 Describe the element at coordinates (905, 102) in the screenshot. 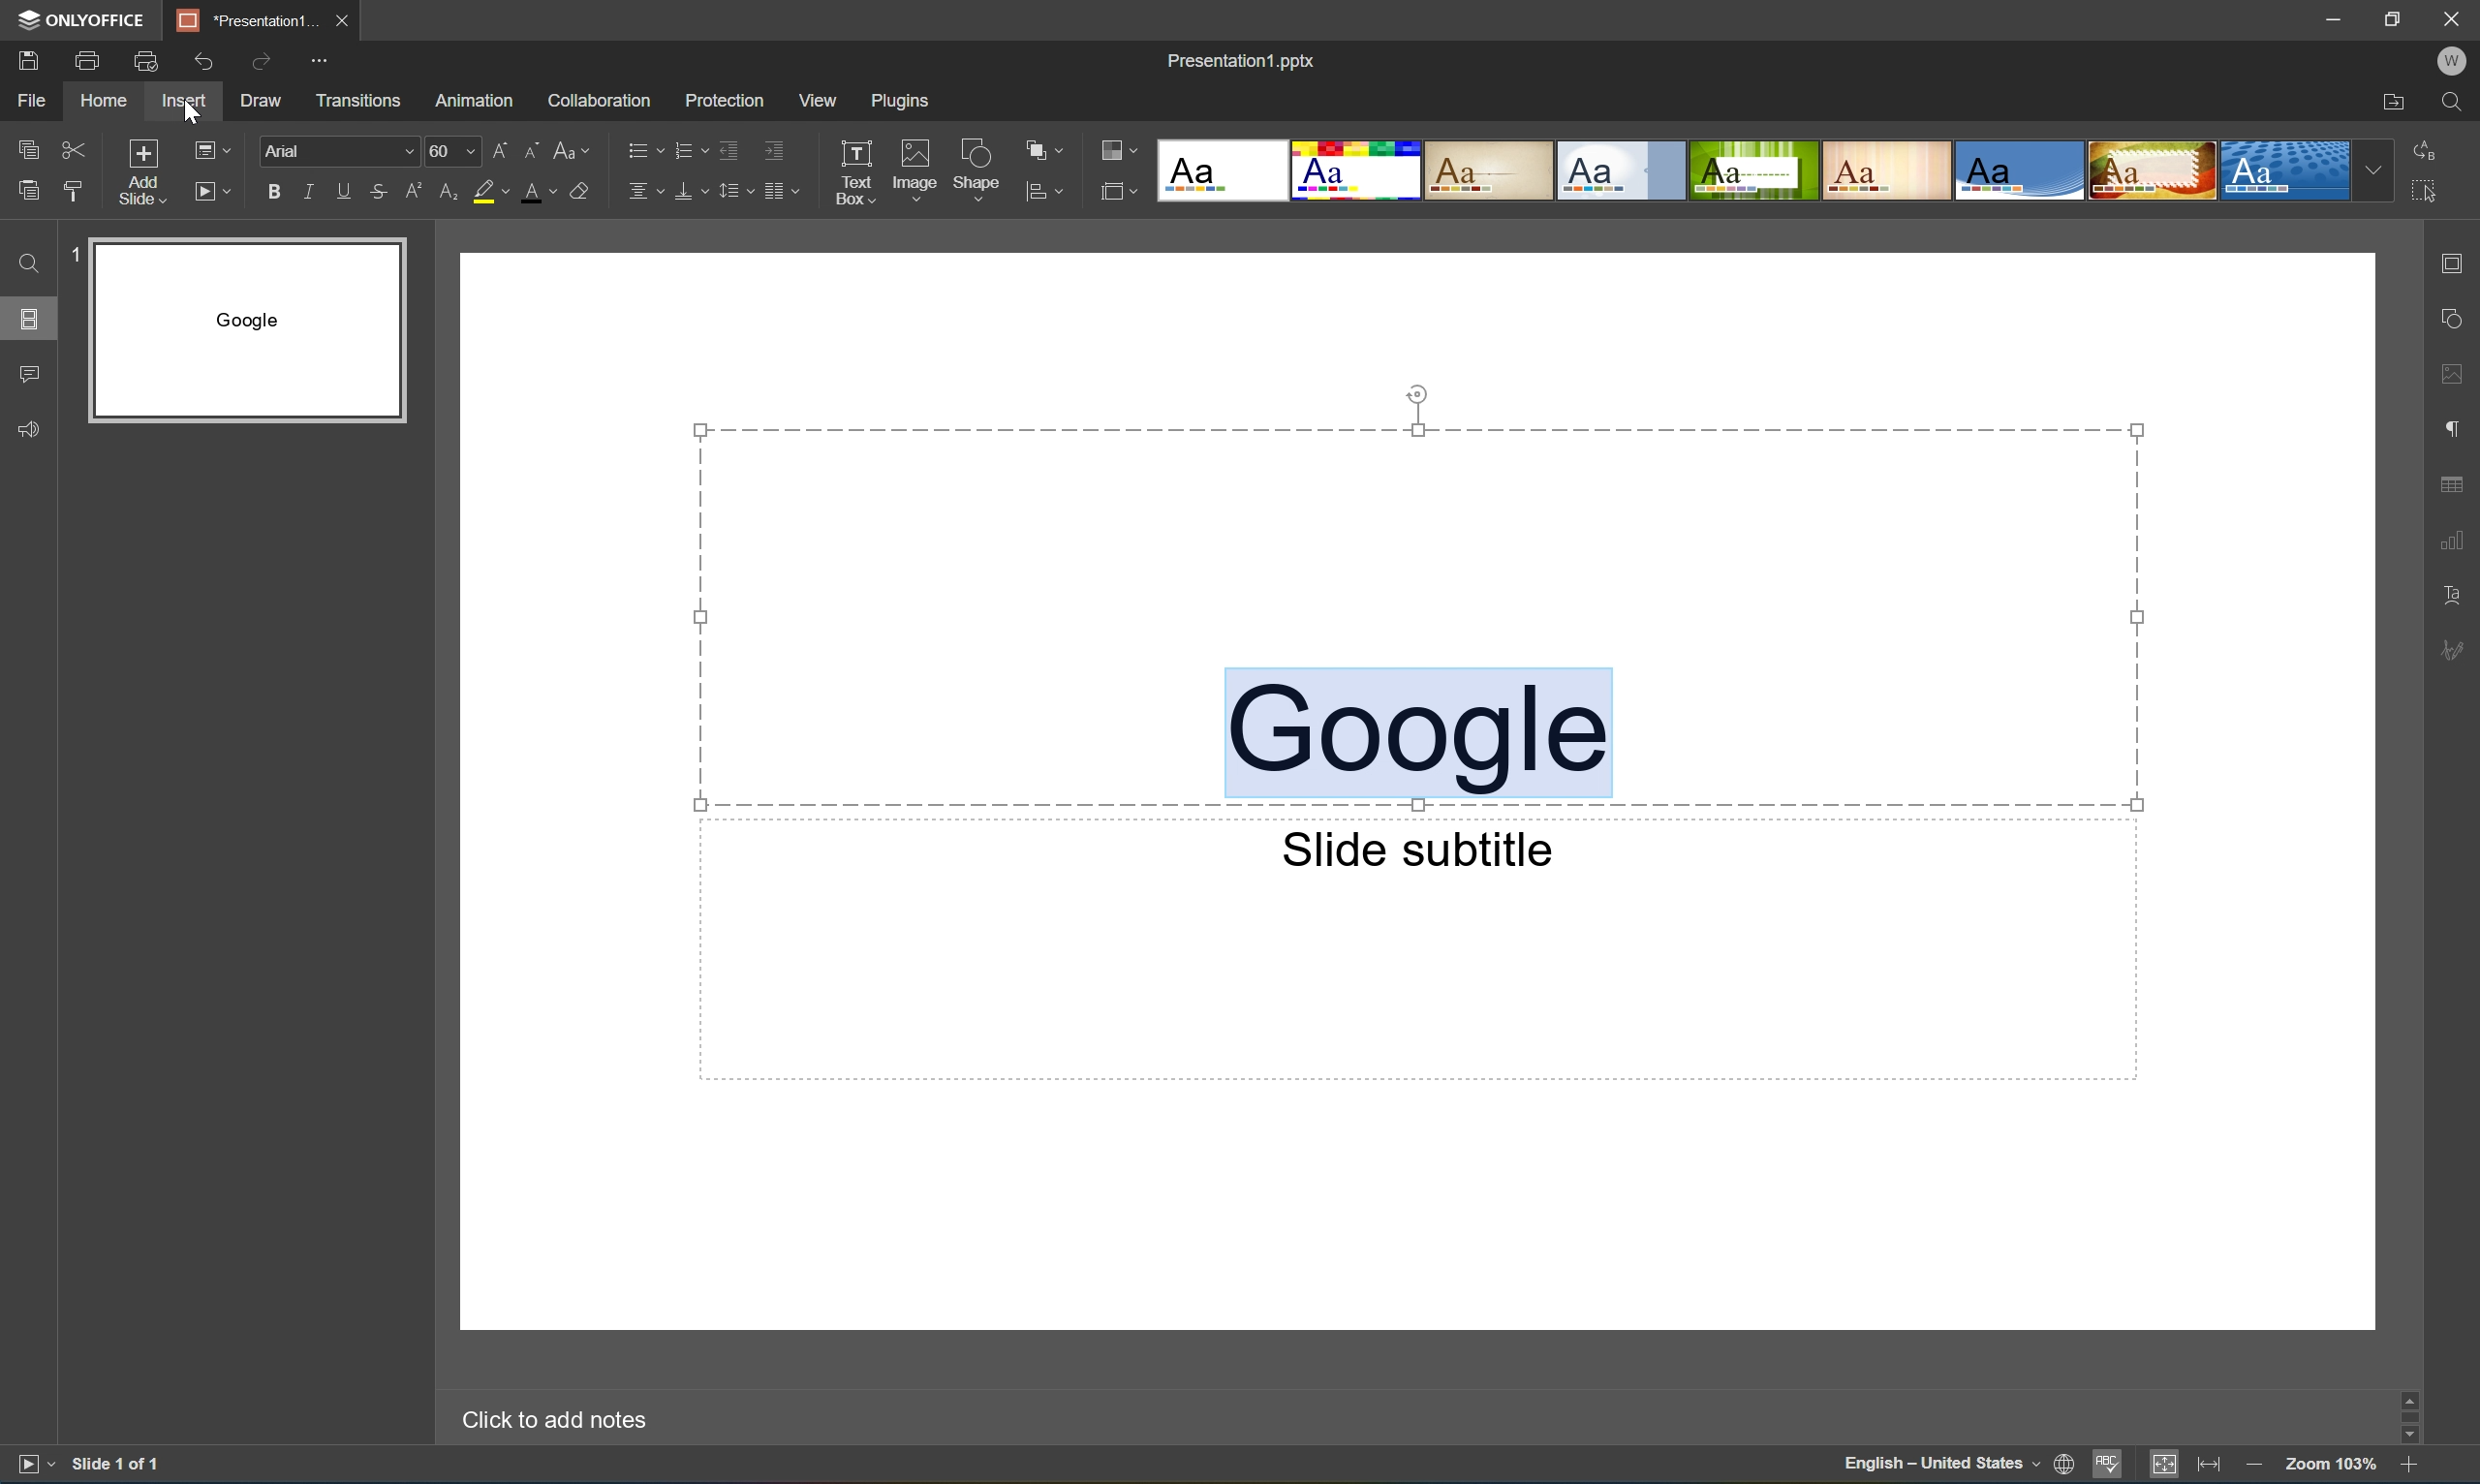

I see `Plugins` at that location.